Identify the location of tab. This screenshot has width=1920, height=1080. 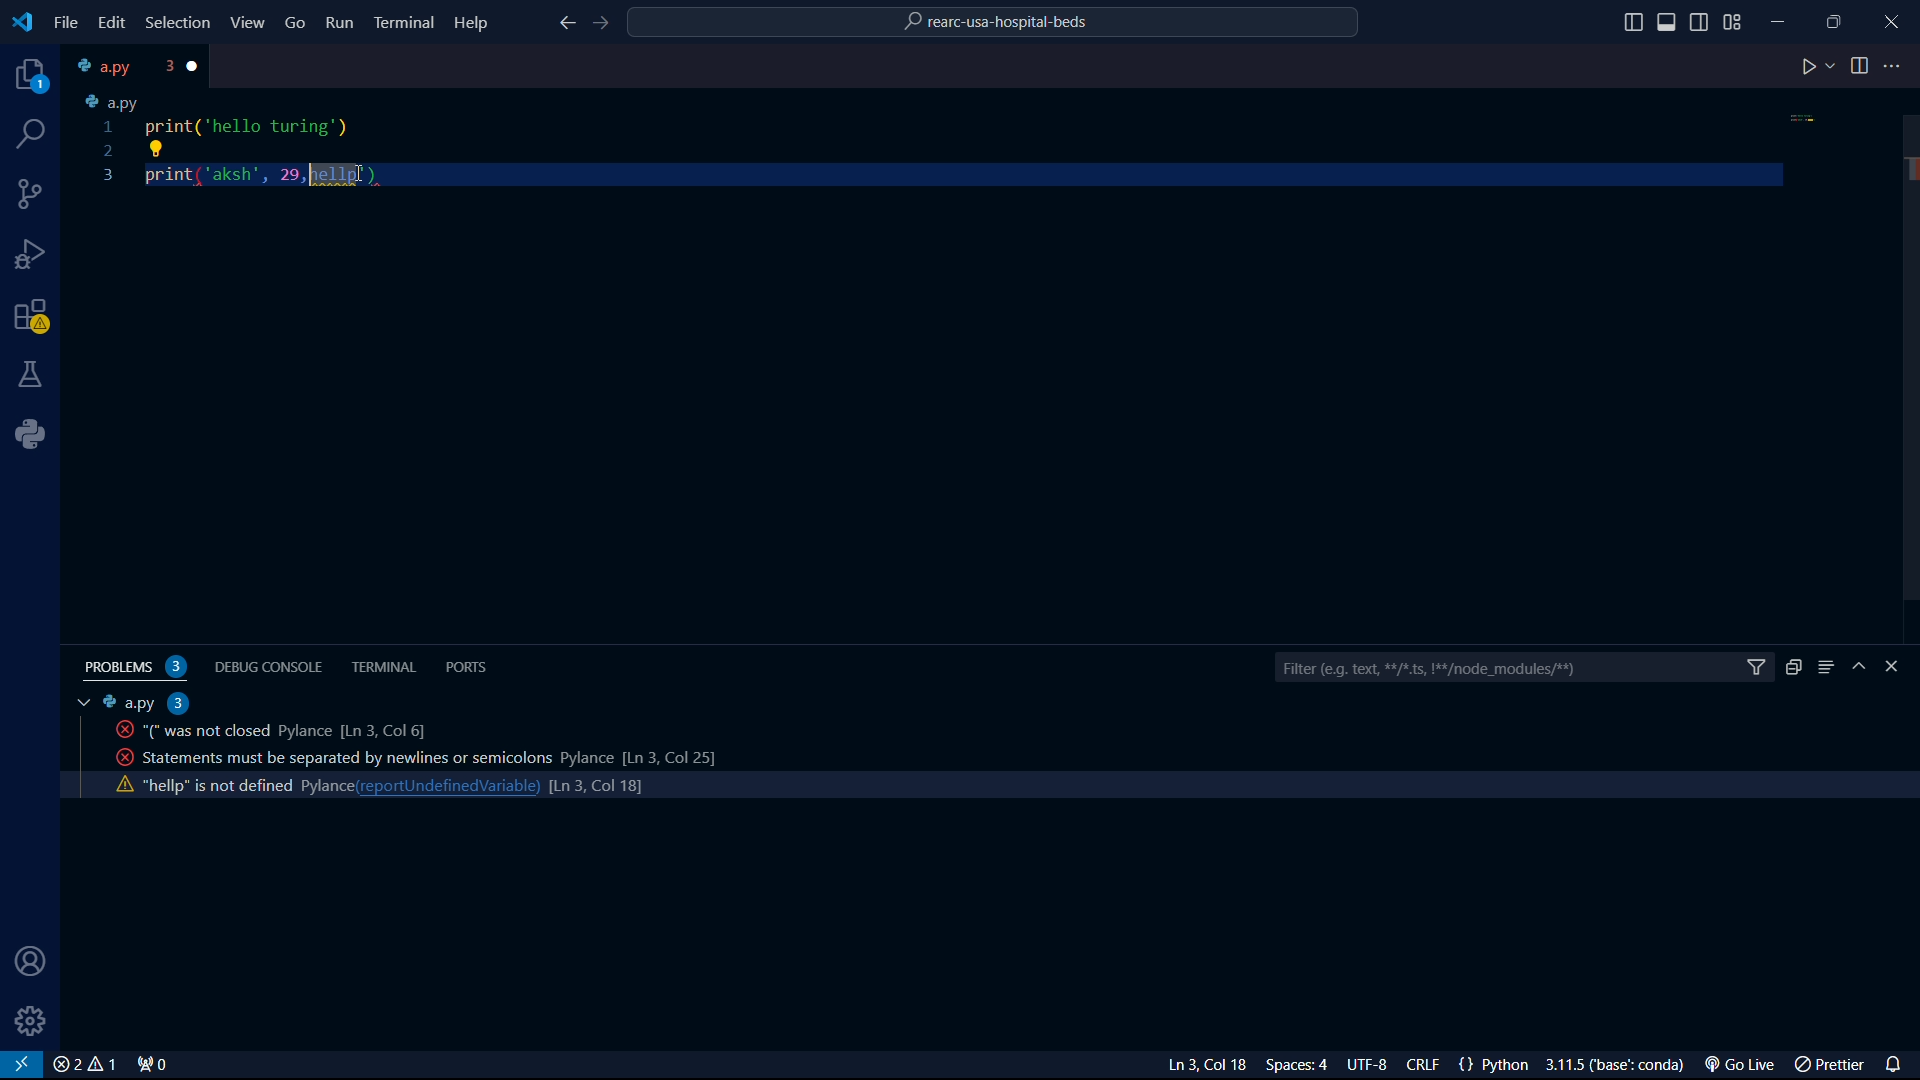
(78, 703).